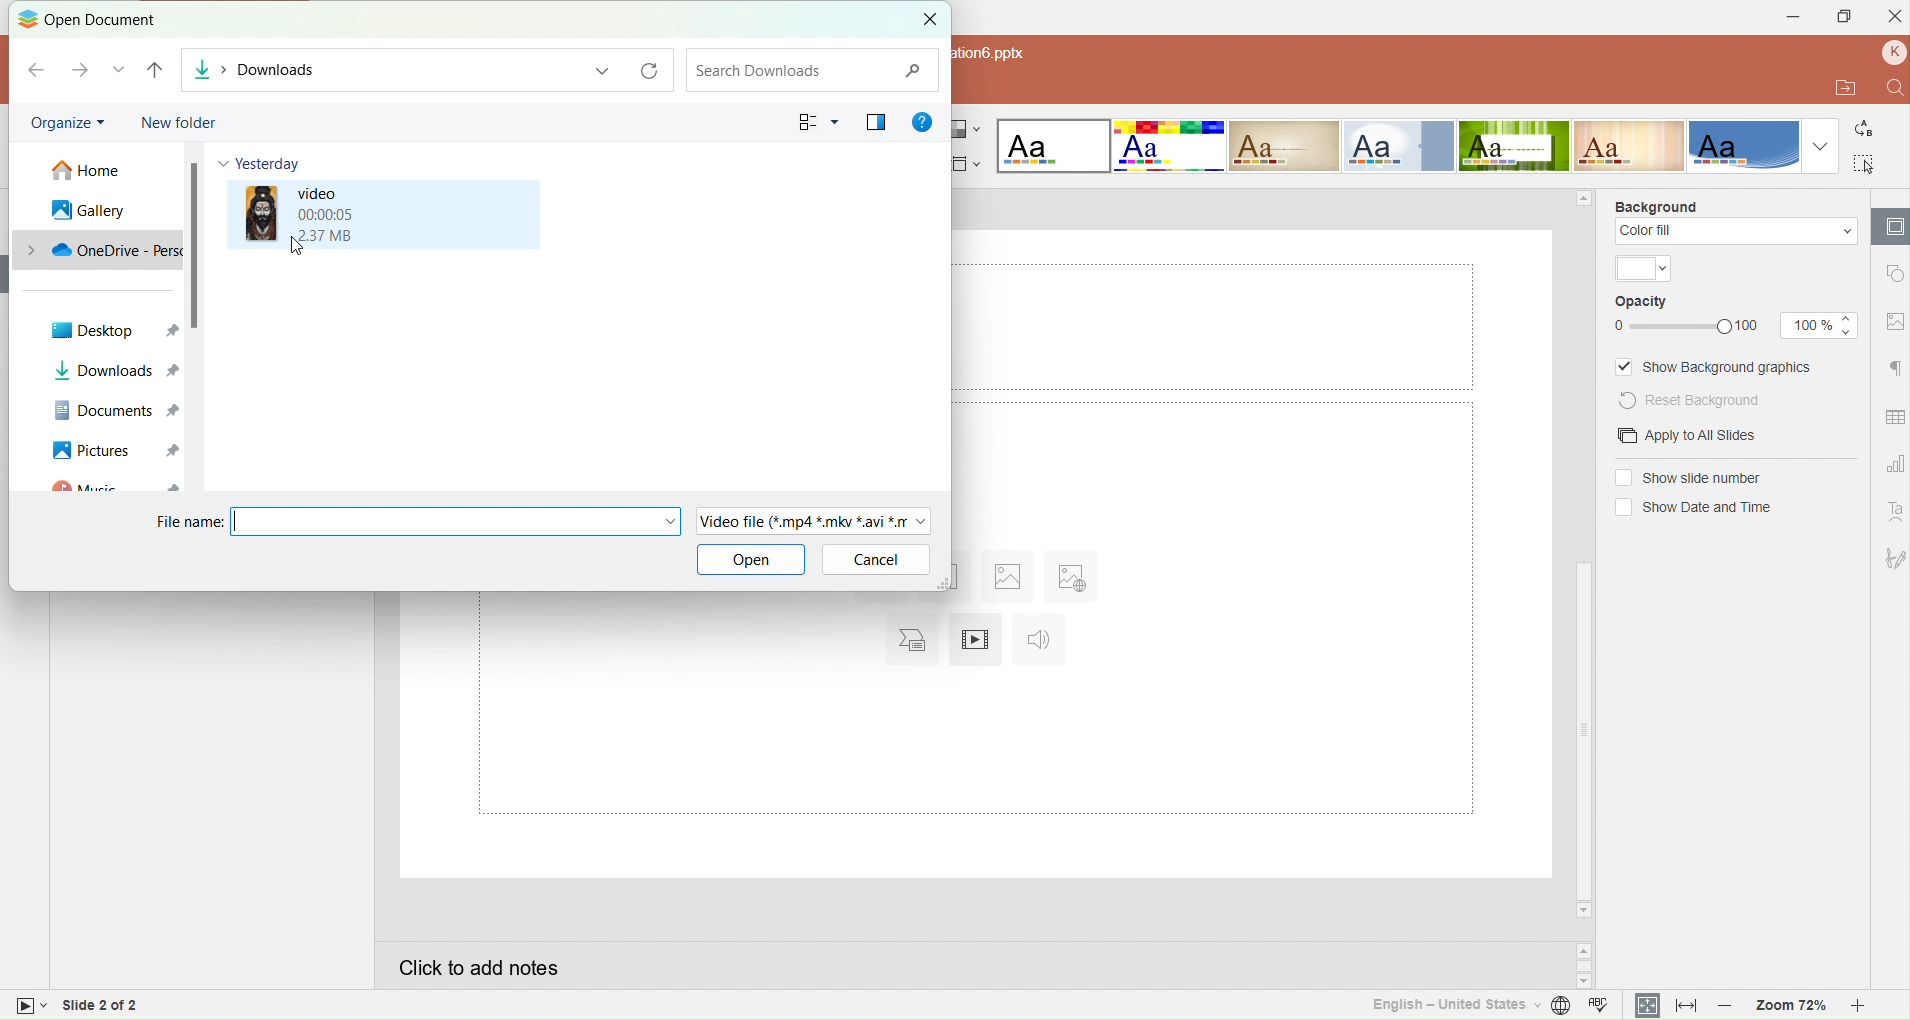 This screenshot has width=1910, height=1020. I want to click on (un) selectShow slide numbers, so click(1692, 476).